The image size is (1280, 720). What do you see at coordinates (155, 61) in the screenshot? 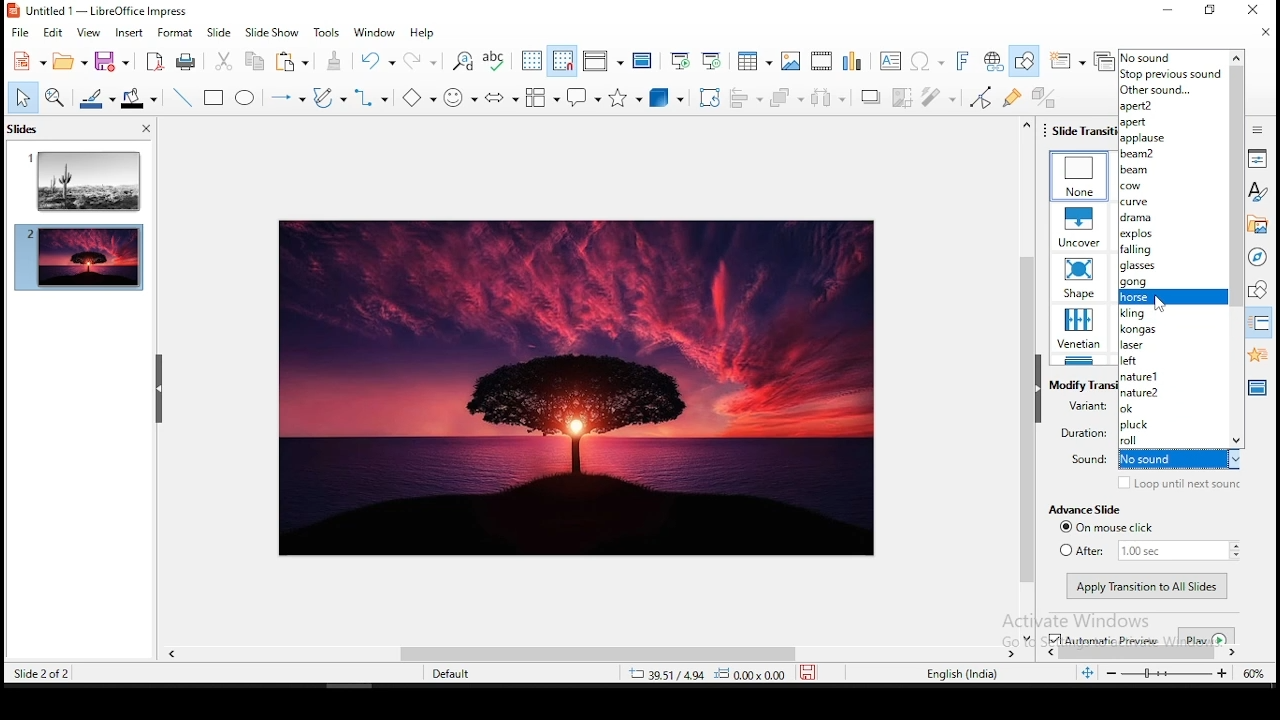
I see `acrobat as pdf` at bounding box center [155, 61].